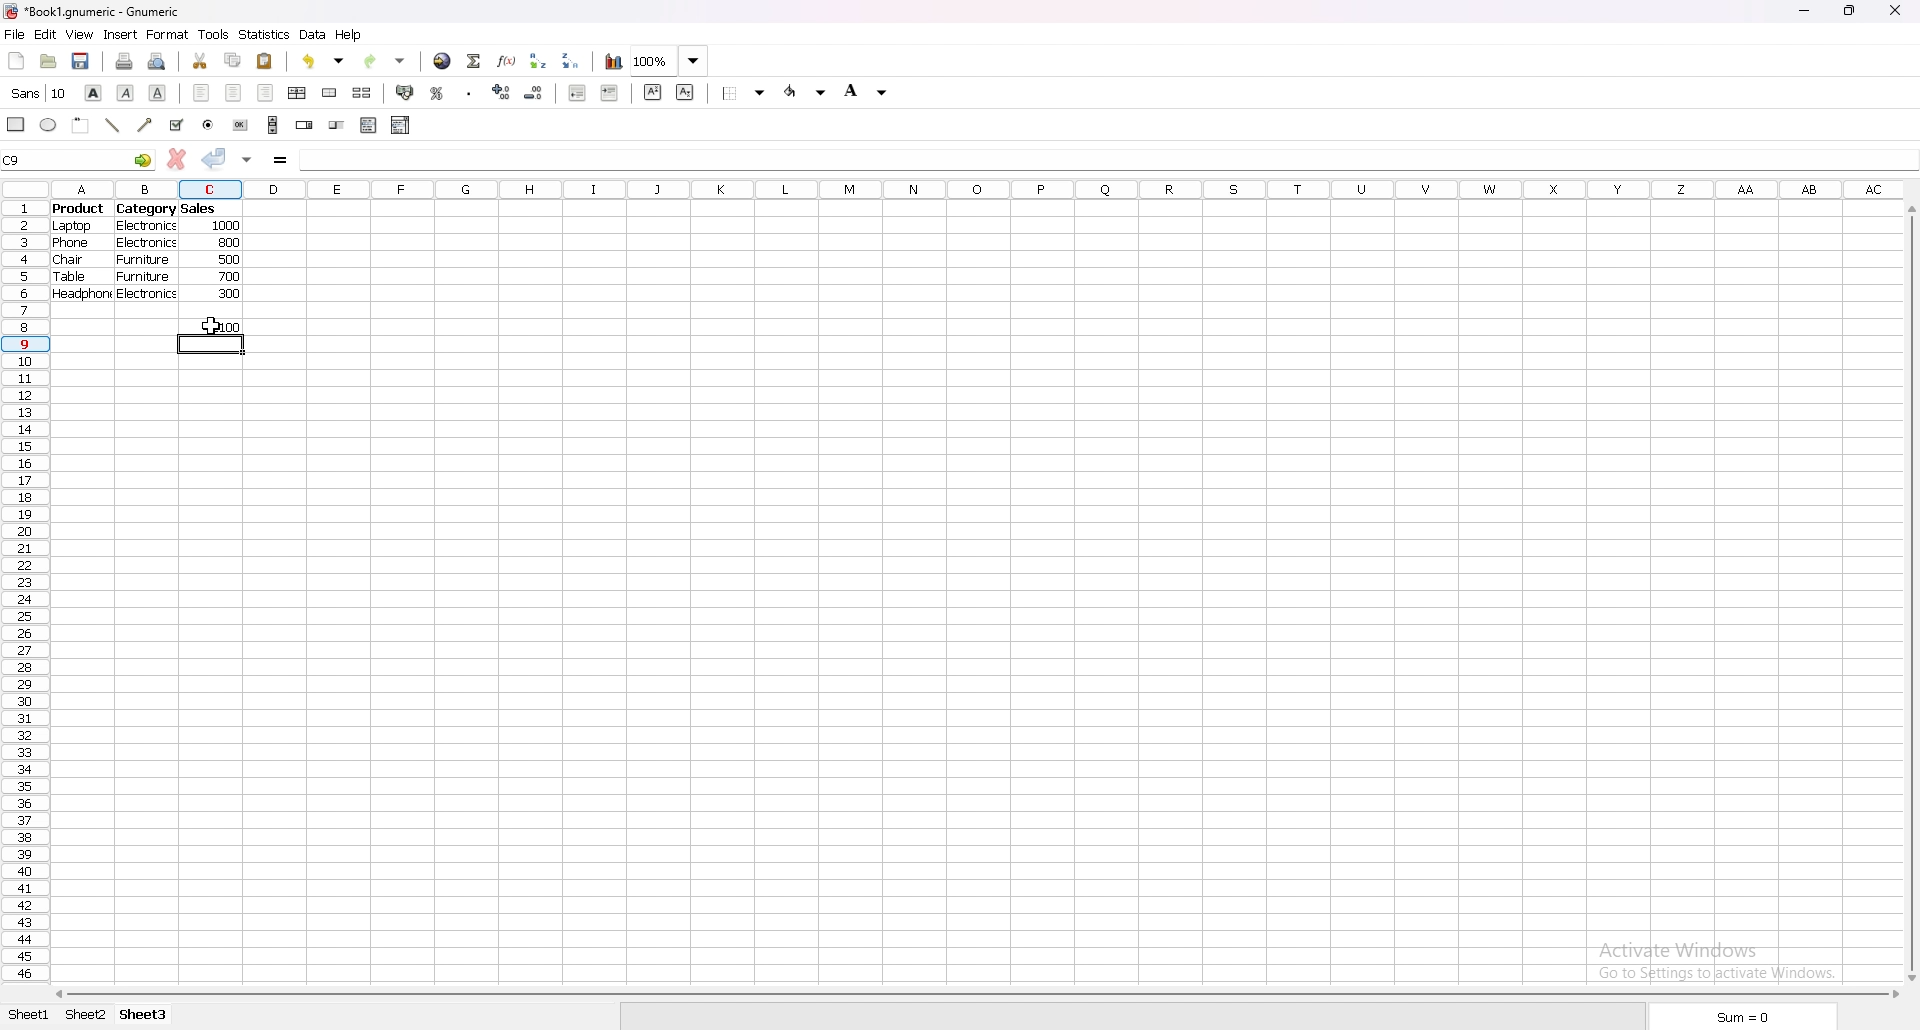 The image size is (1920, 1030). Describe the element at coordinates (978, 993) in the screenshot. I see `scroll bar` at that location.